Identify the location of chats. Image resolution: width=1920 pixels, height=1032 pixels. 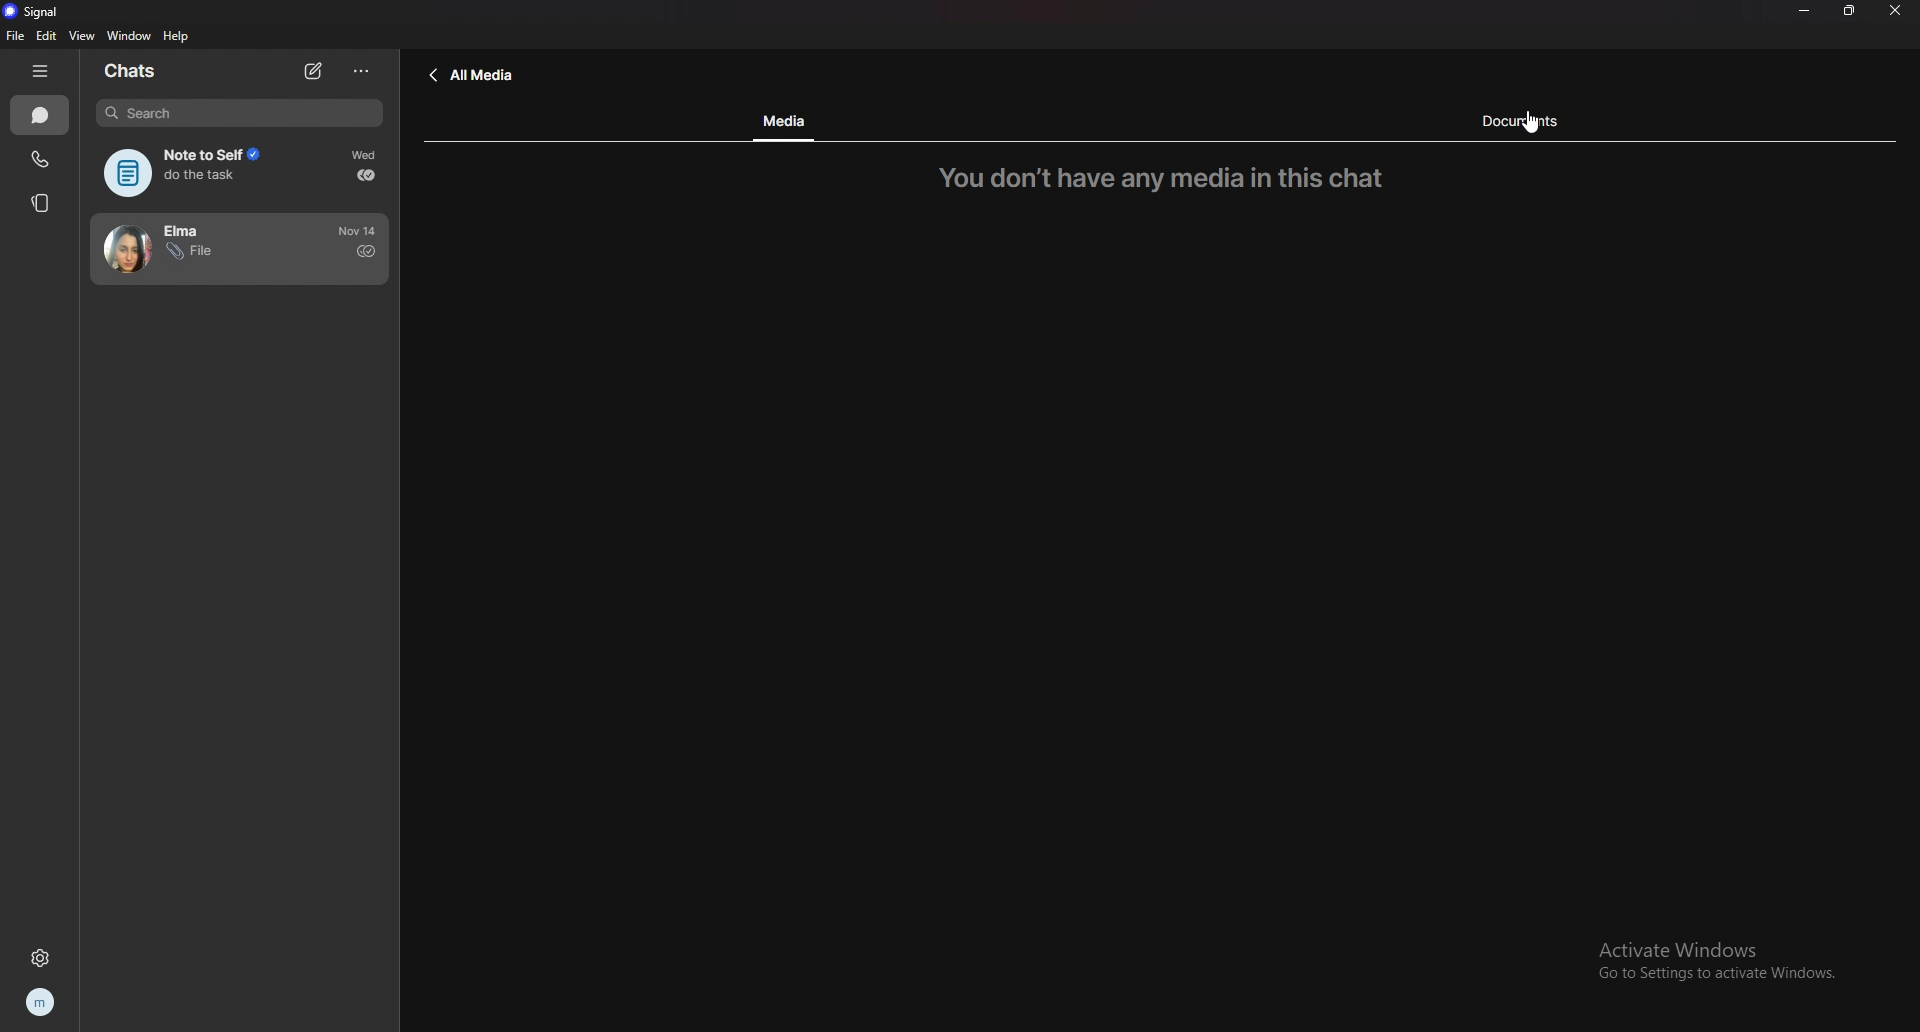
(41, 114).